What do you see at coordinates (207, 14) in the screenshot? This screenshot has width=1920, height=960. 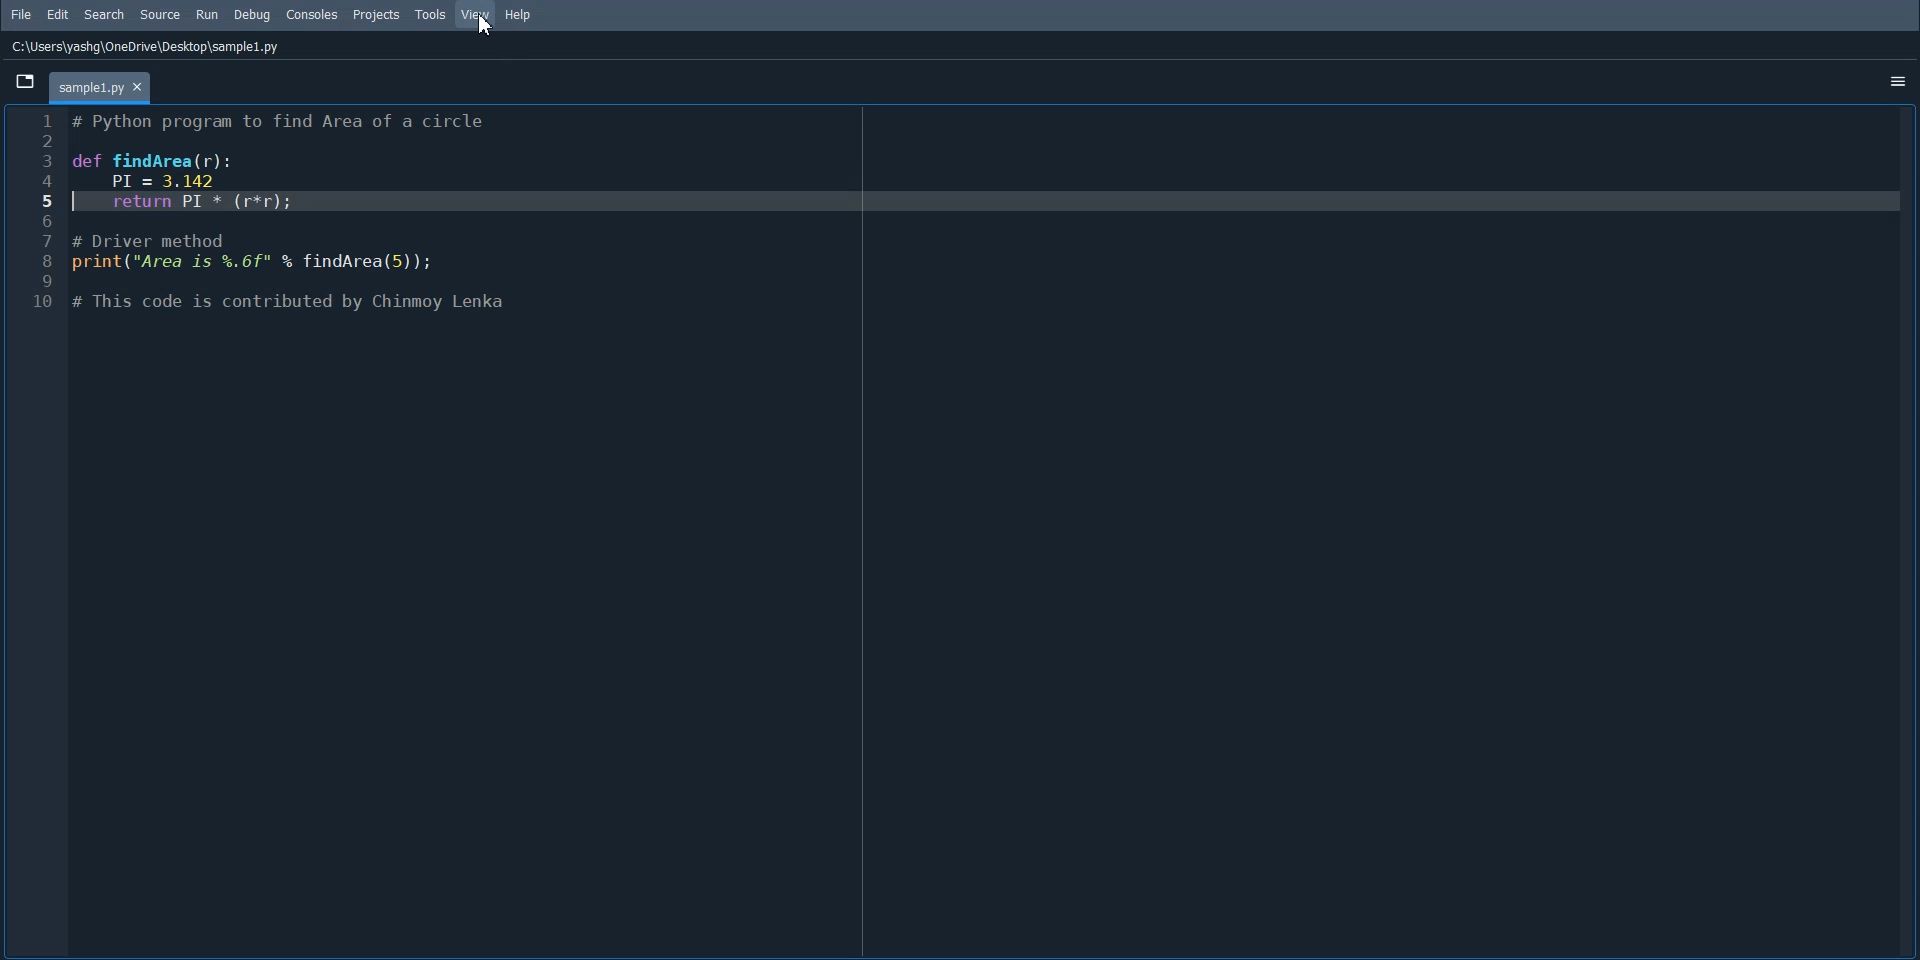 I see `Run` at bounding box center [207, 14].